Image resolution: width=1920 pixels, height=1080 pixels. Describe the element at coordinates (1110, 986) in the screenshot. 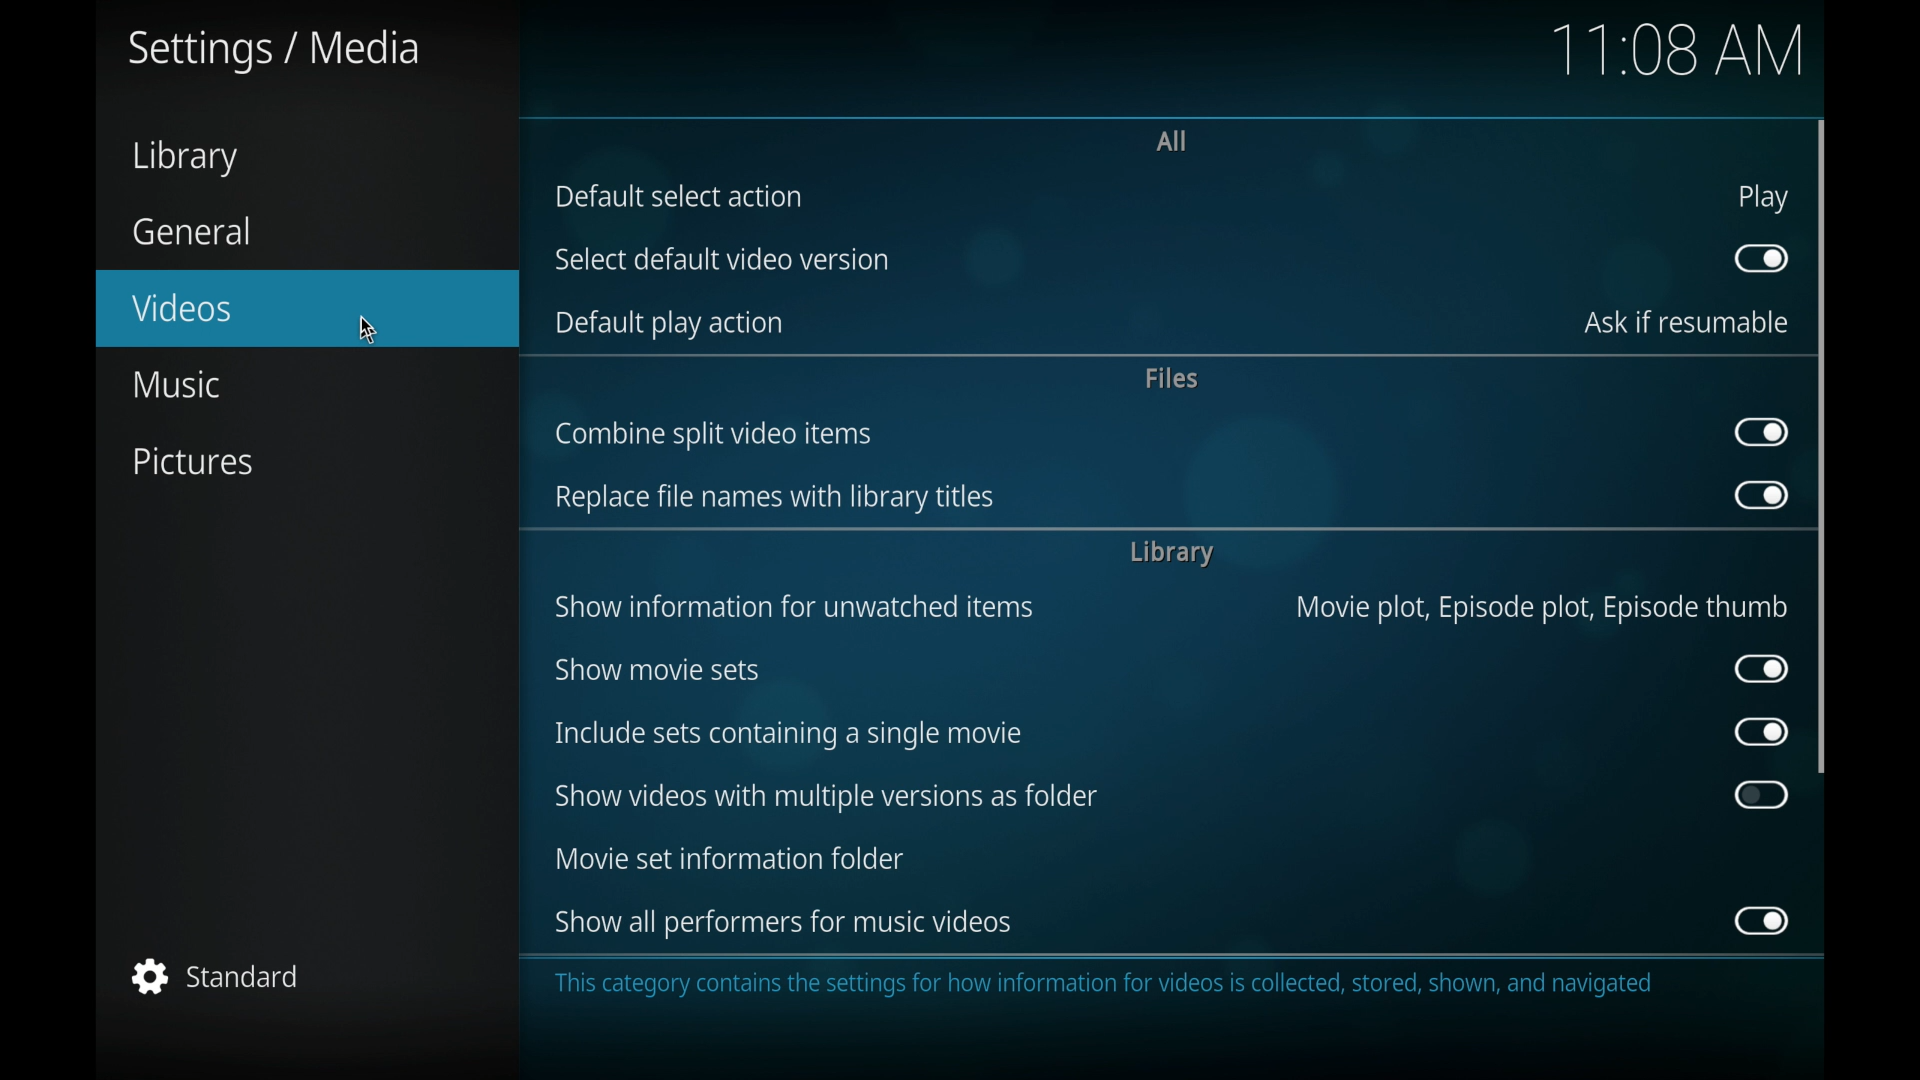

I see `This category contains the settings for how information for videos is collected, stored, shown, and navigated` at that location.